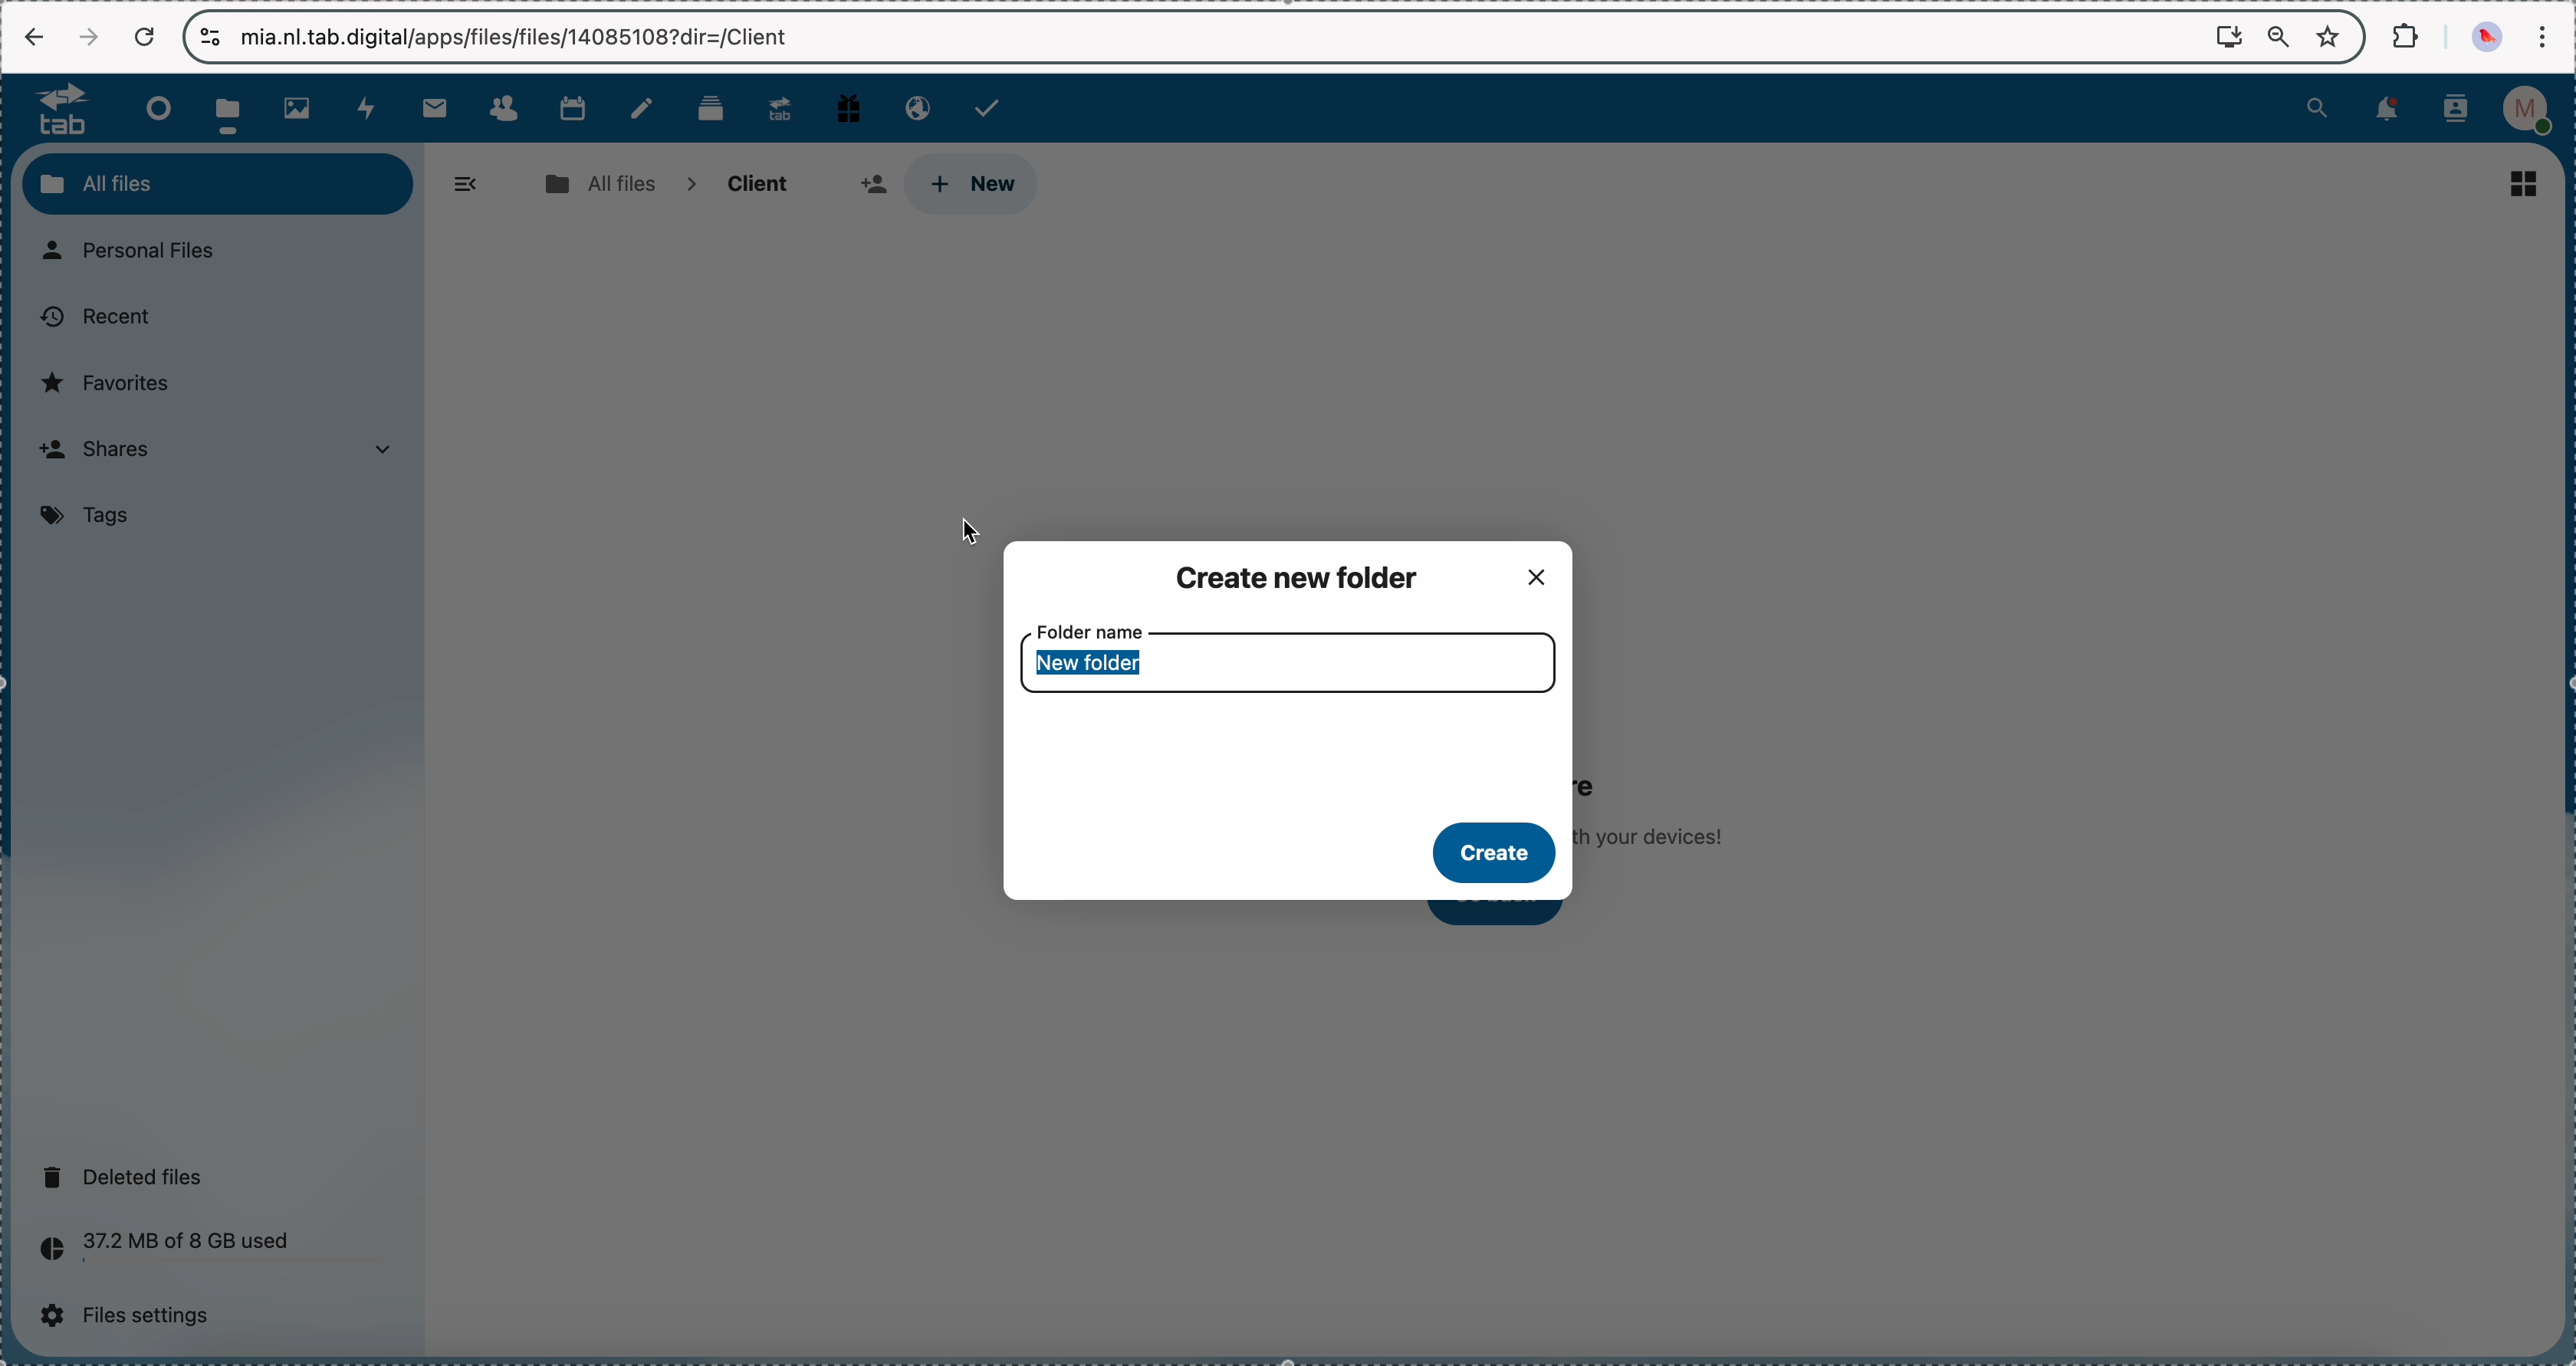 The height and width of the screenshot is (1366, 2576). I want to click on click on files, so click(234, 108).